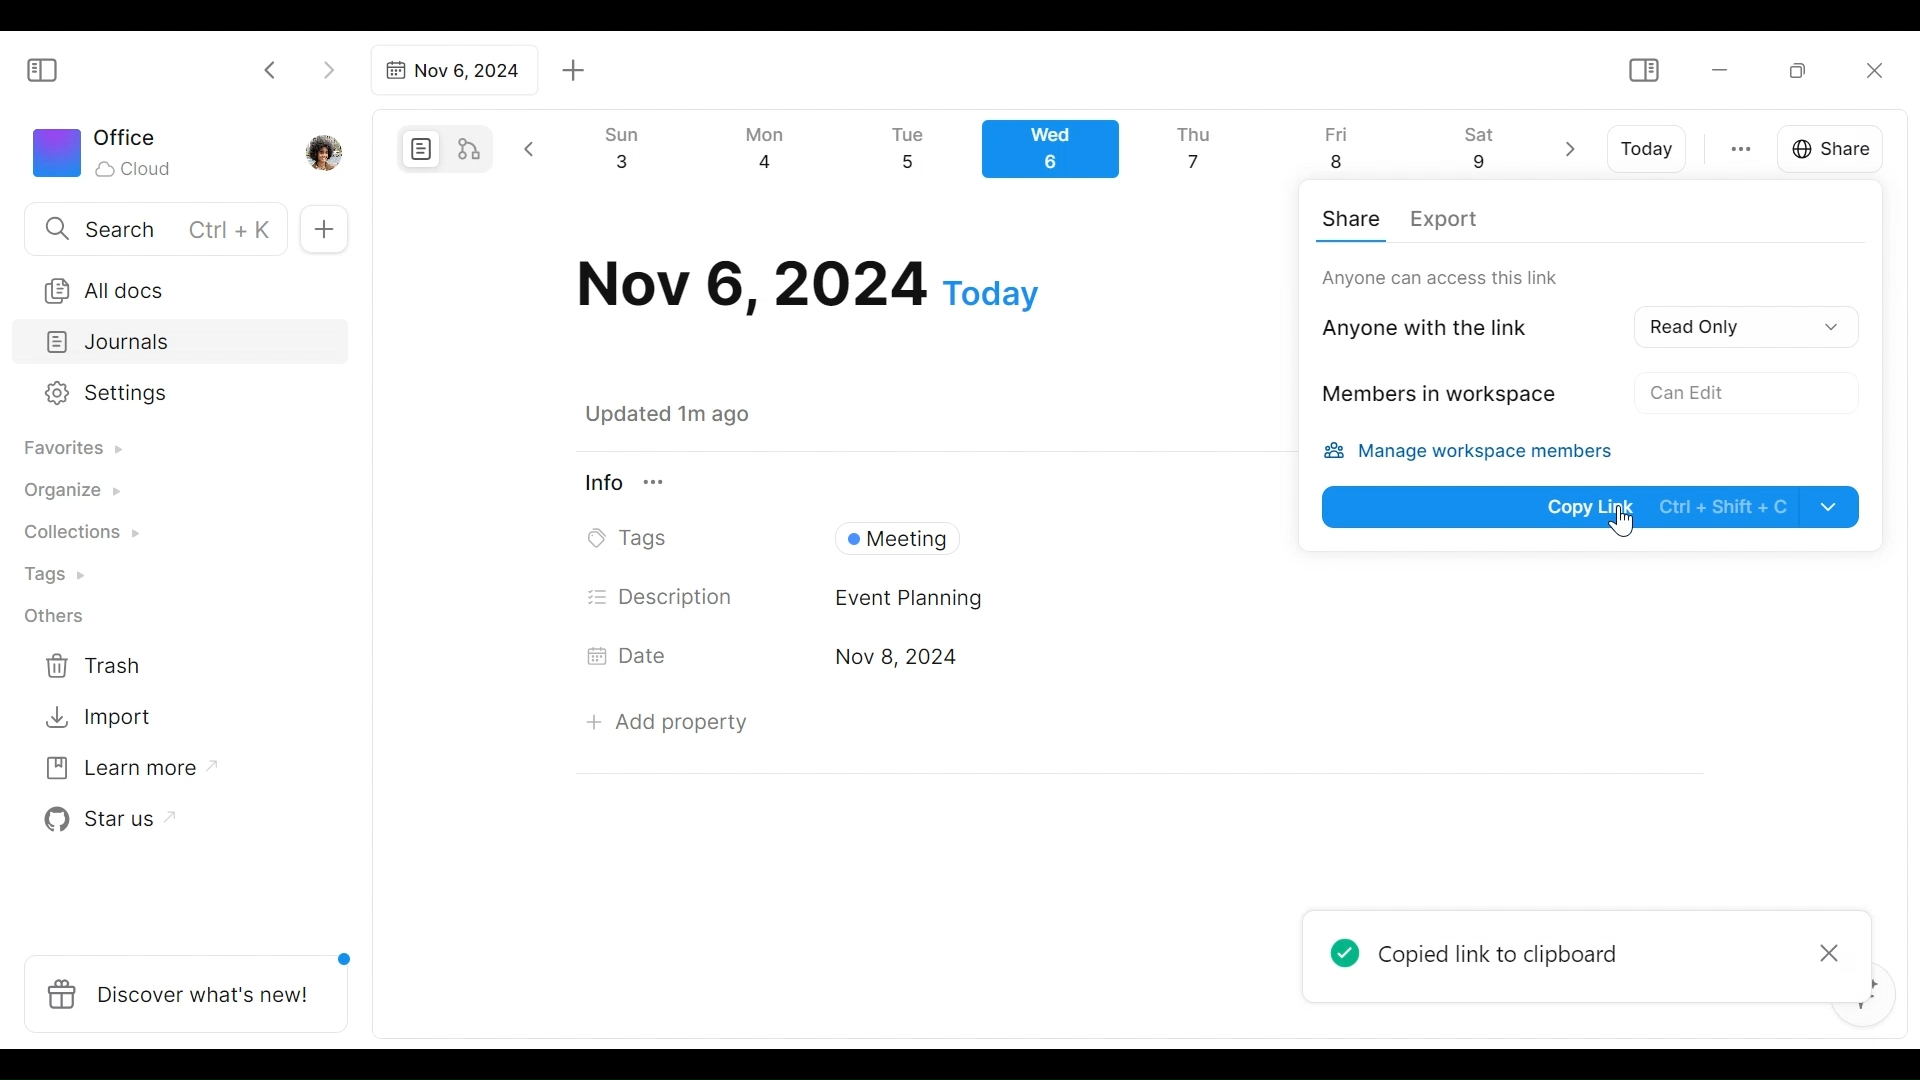 The image size is (1920, 1080). I want to click on AFFiNE AI, so click(1863, 1008).